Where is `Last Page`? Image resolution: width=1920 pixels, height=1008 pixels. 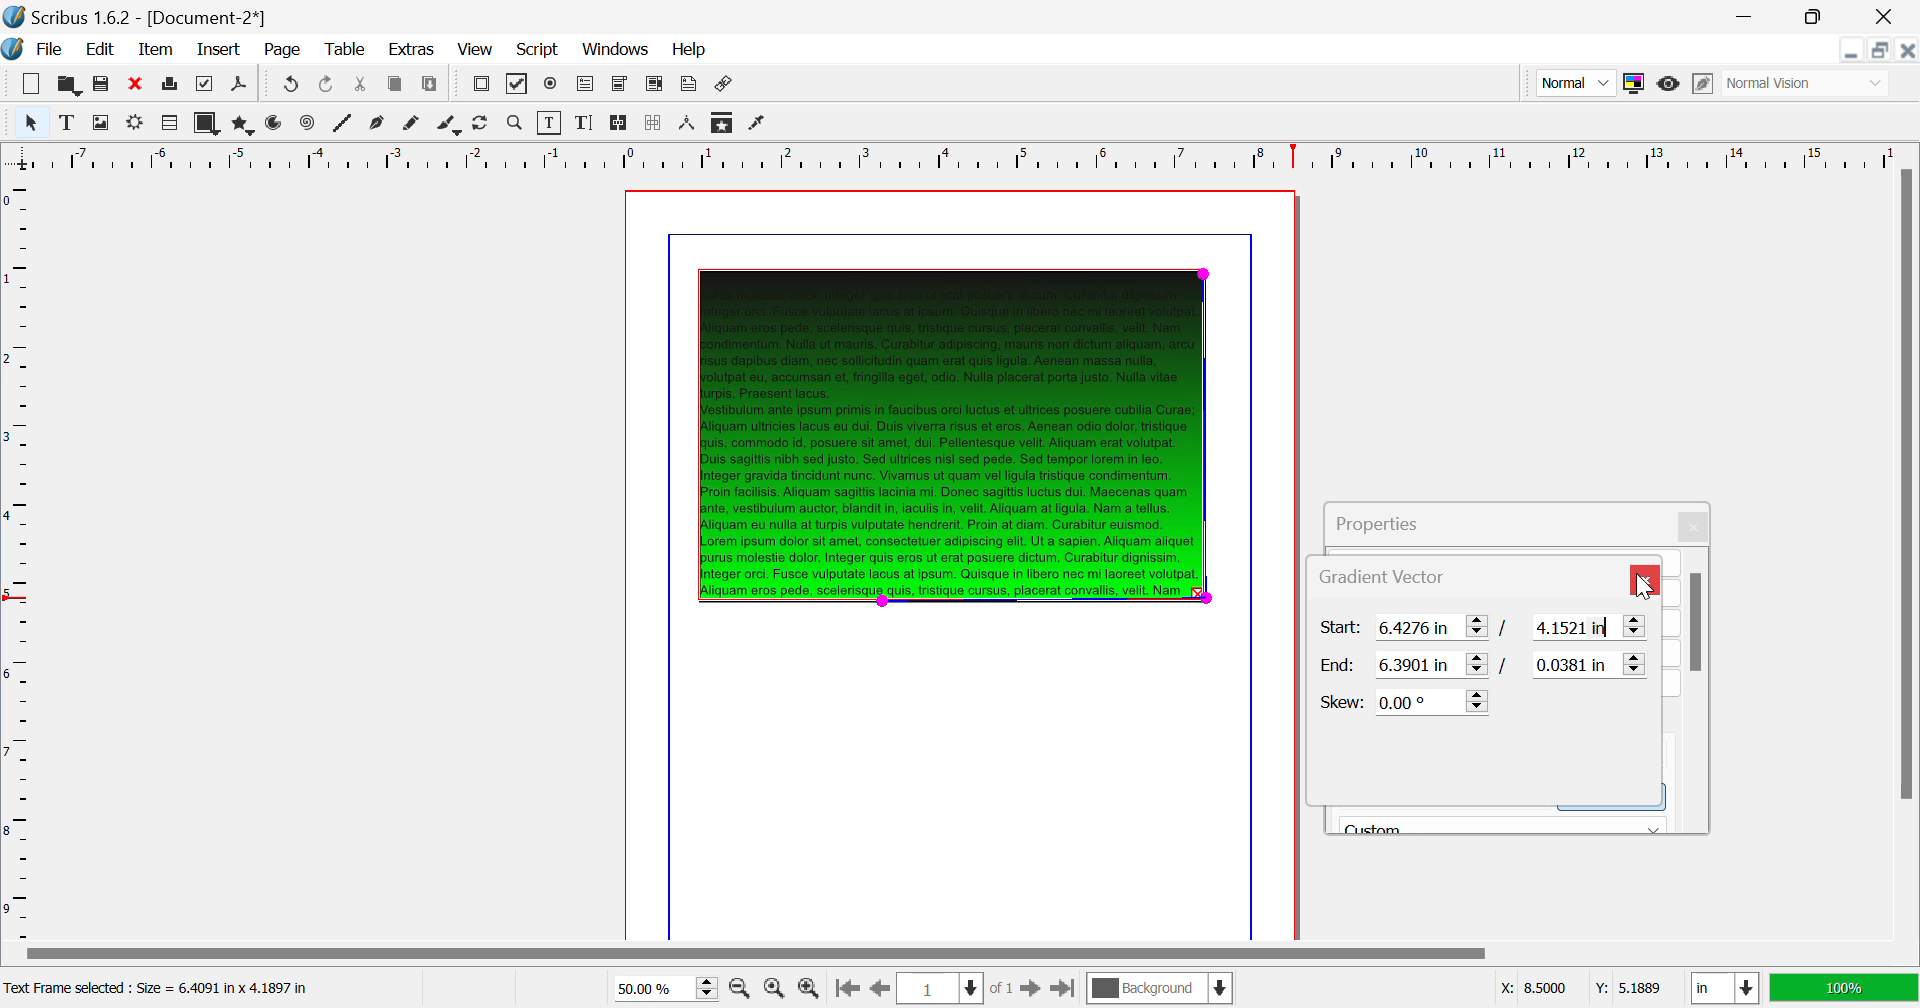 Last Page is located at coordinates (1062, 989).